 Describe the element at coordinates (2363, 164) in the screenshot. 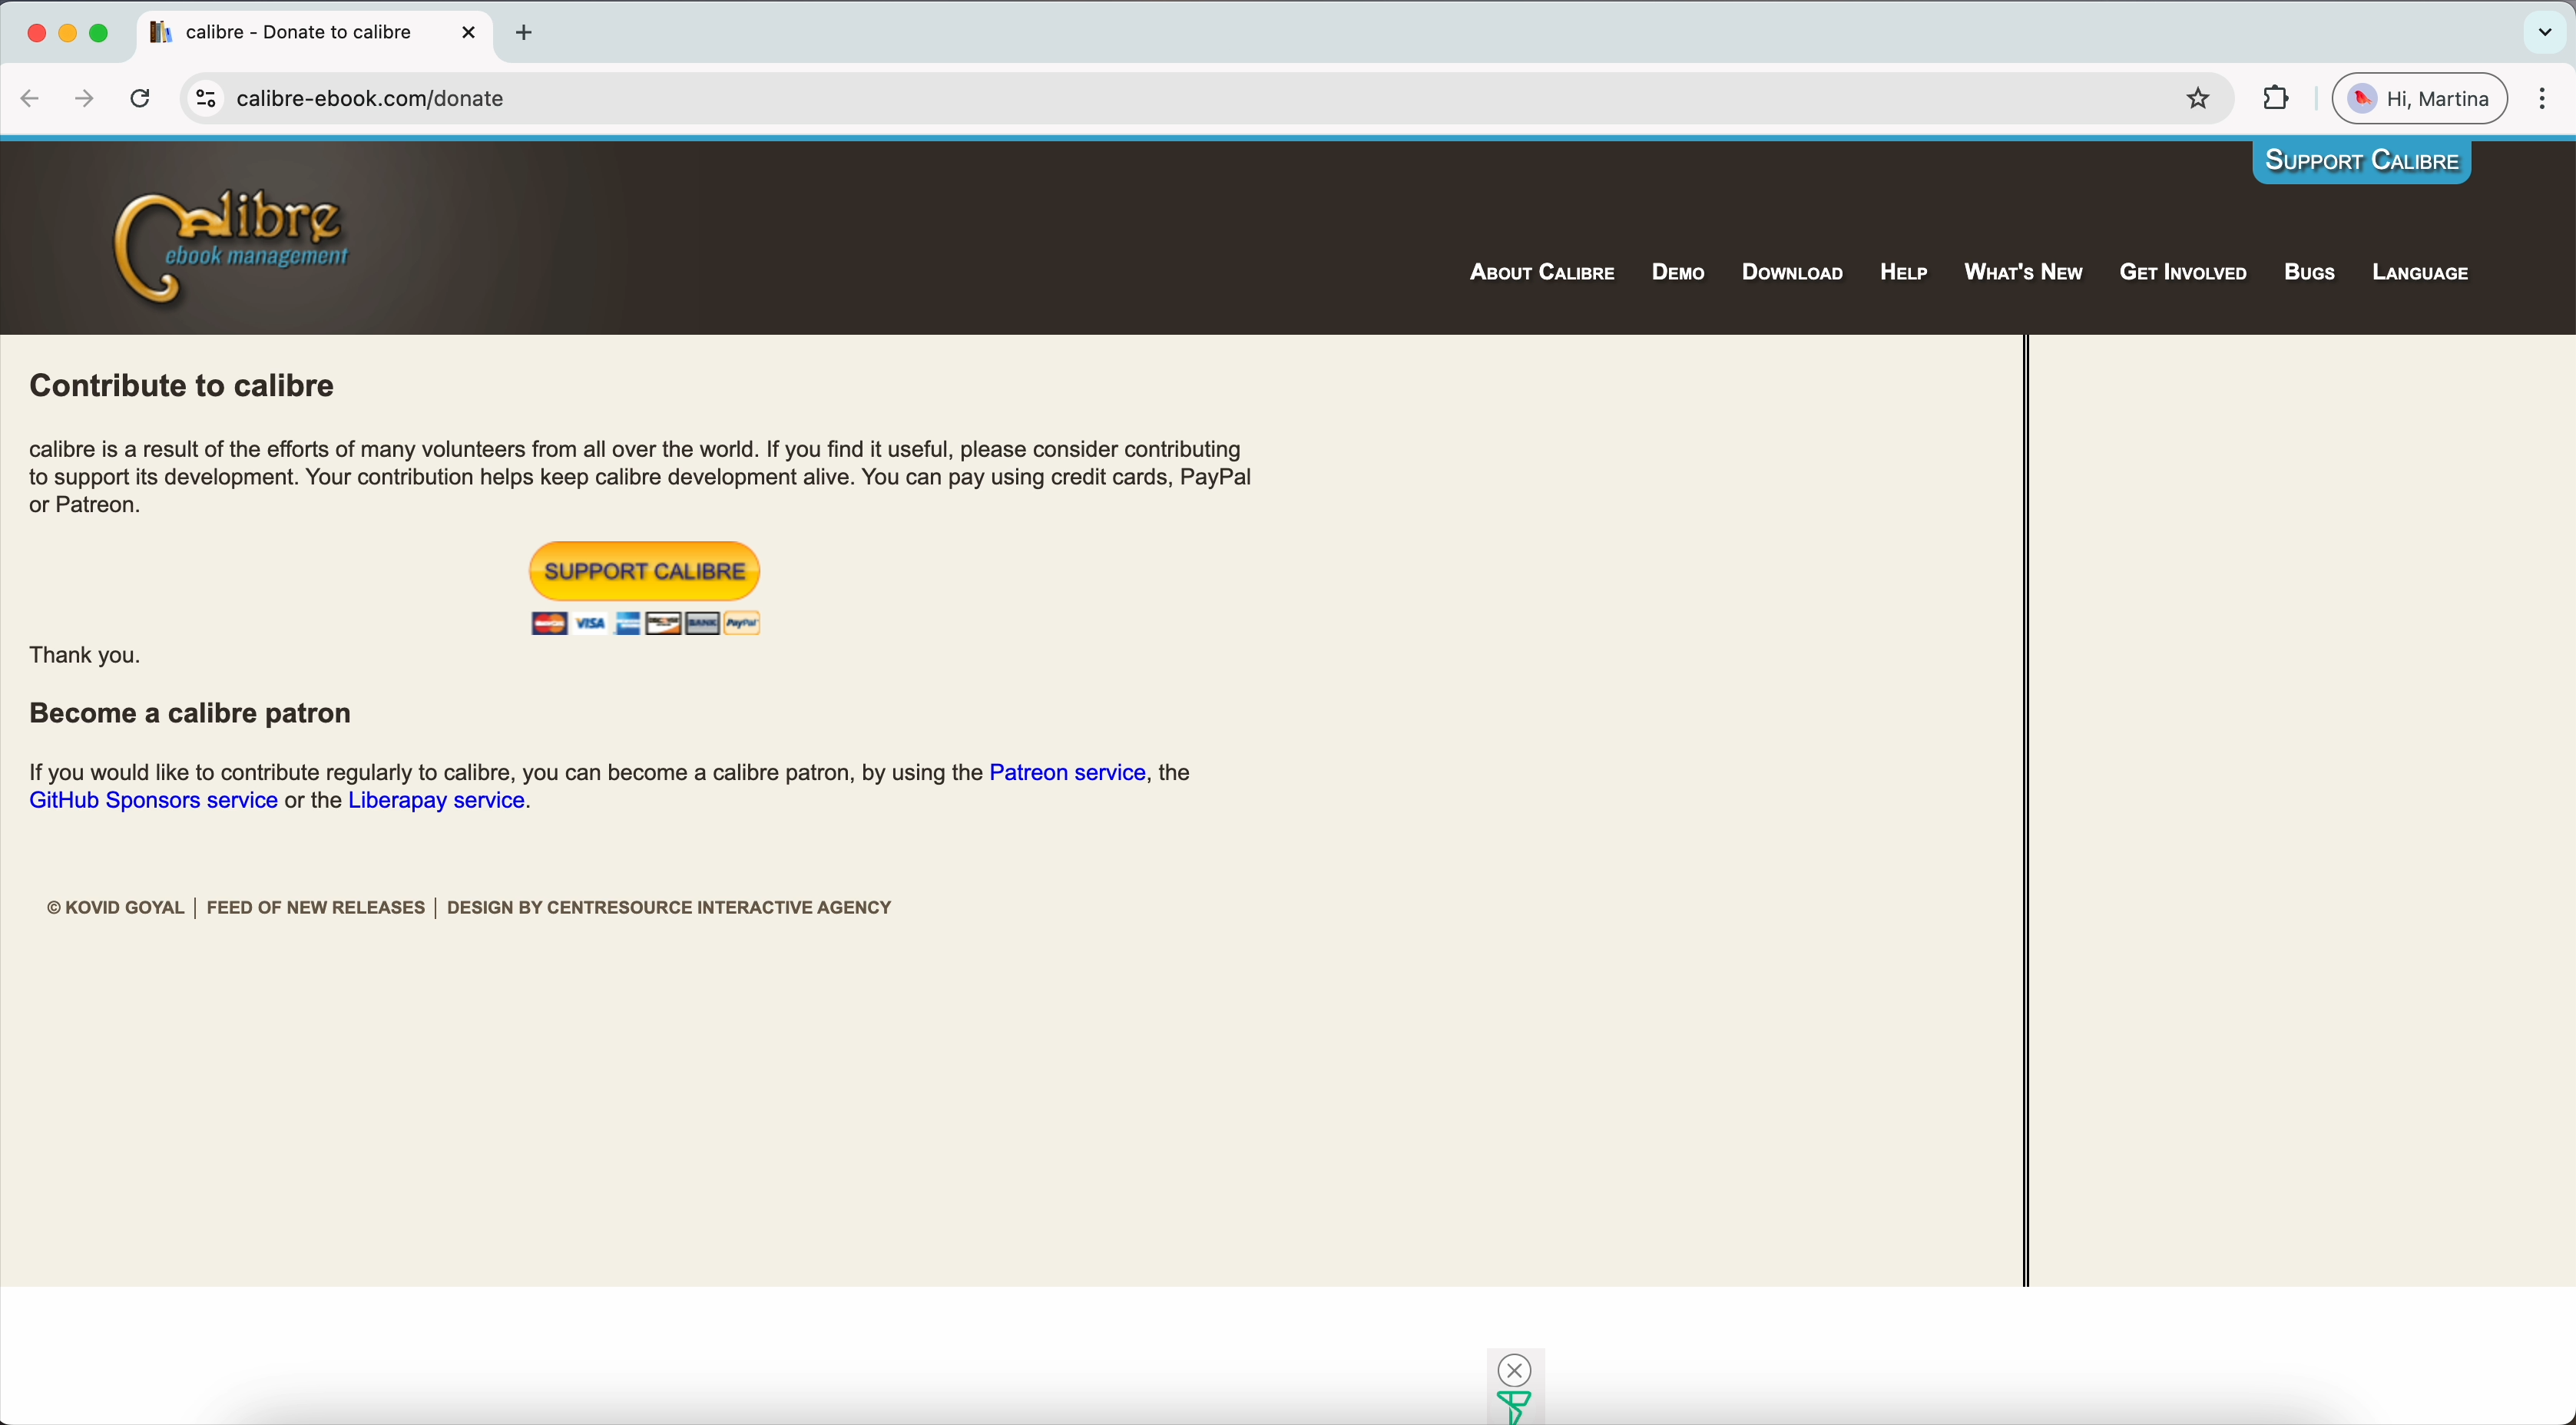

I see `Support Calibre` at that location.